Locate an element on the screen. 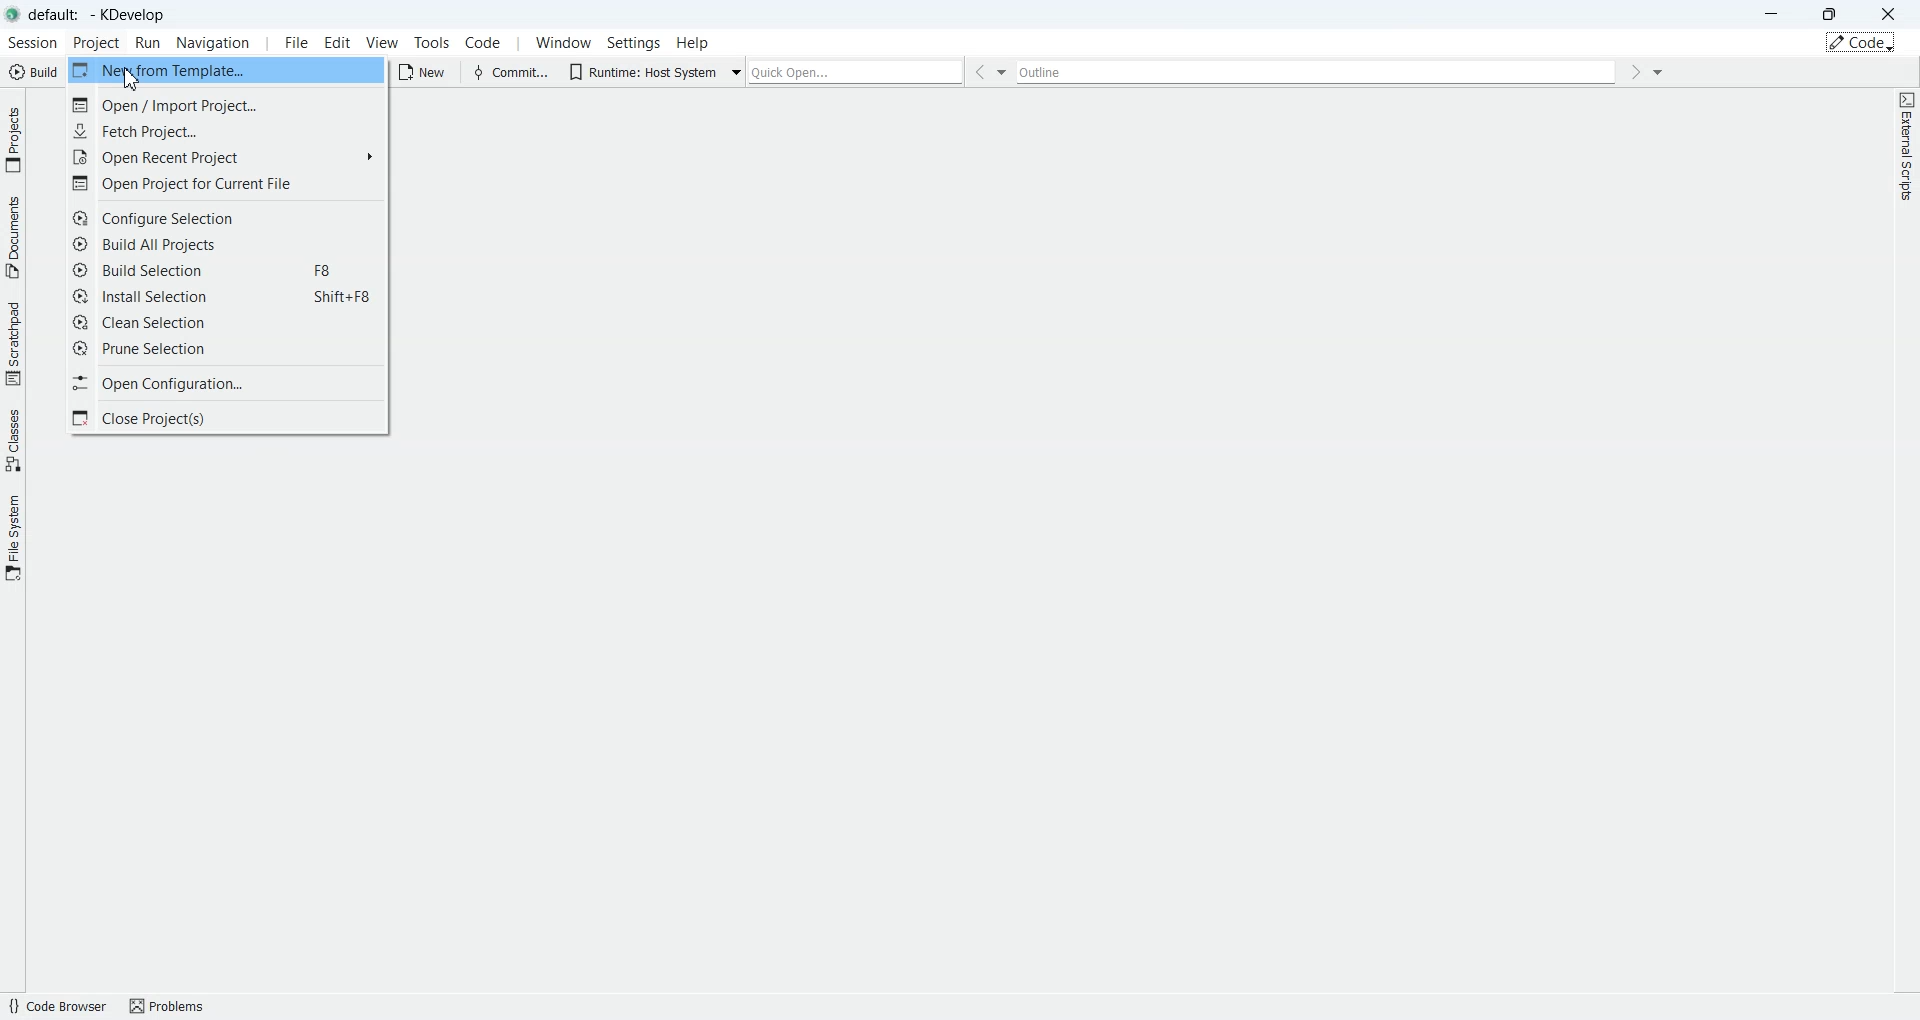 The height and width of the screenshot is (1020, 1920). Edit is located at coordinates (338, 42).